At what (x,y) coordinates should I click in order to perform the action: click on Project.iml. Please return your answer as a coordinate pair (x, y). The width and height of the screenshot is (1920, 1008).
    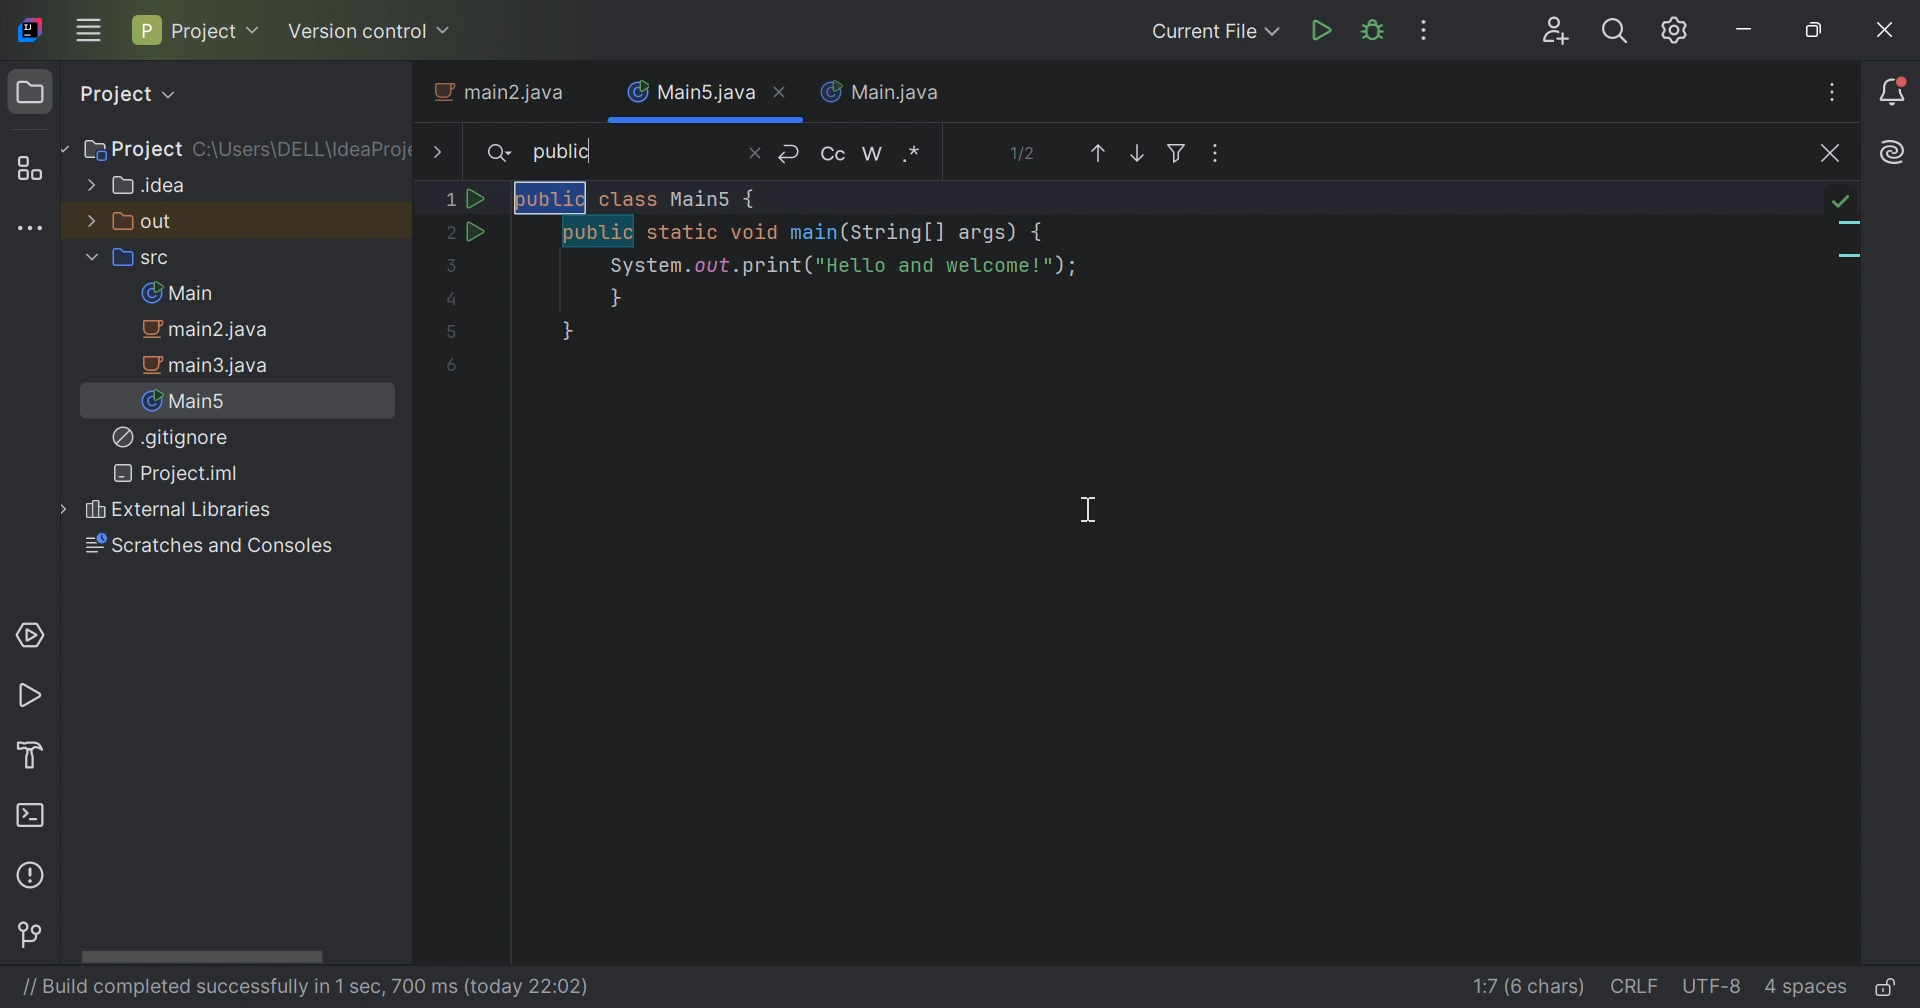
    Looking at the image, I should click on (175, 473).